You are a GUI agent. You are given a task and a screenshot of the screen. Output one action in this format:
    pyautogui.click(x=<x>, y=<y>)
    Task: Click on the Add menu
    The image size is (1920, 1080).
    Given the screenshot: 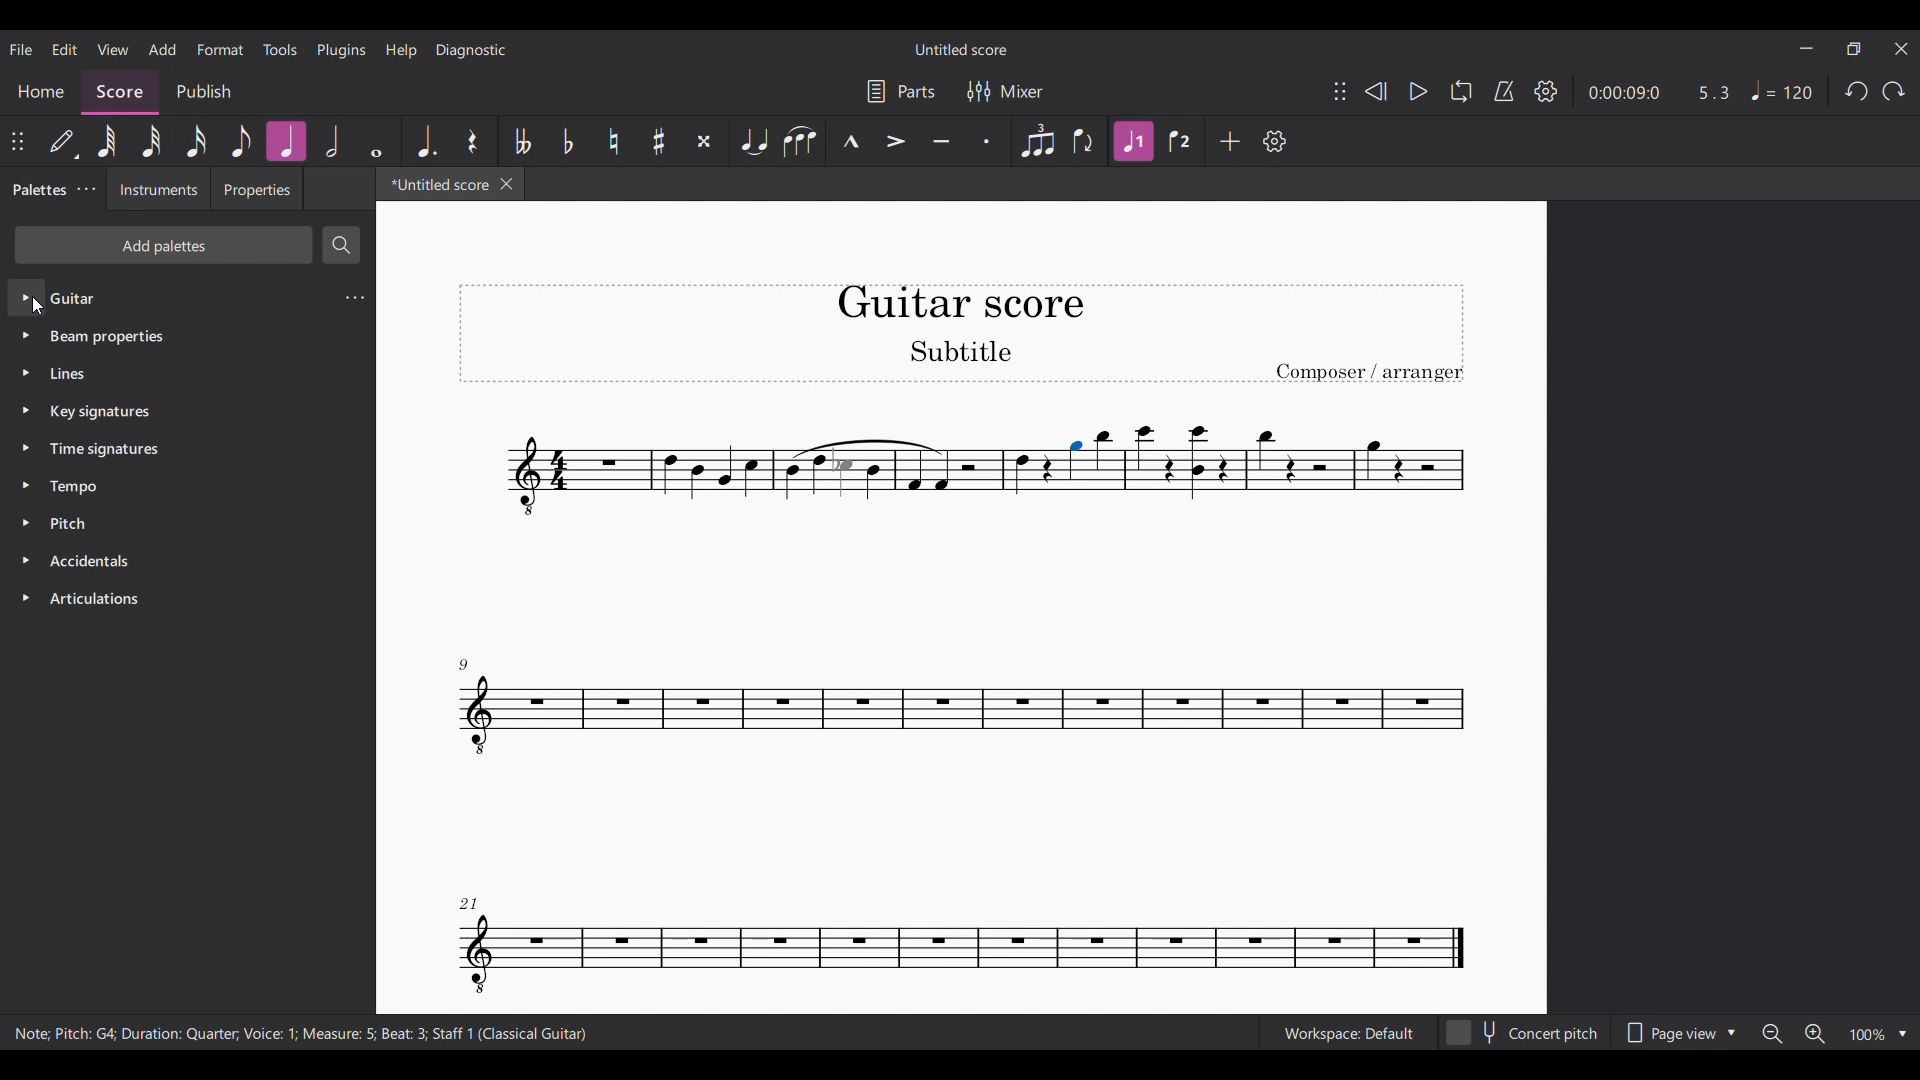 What is the action you would take?
    pyautogui.click(x=162, y=49)
    